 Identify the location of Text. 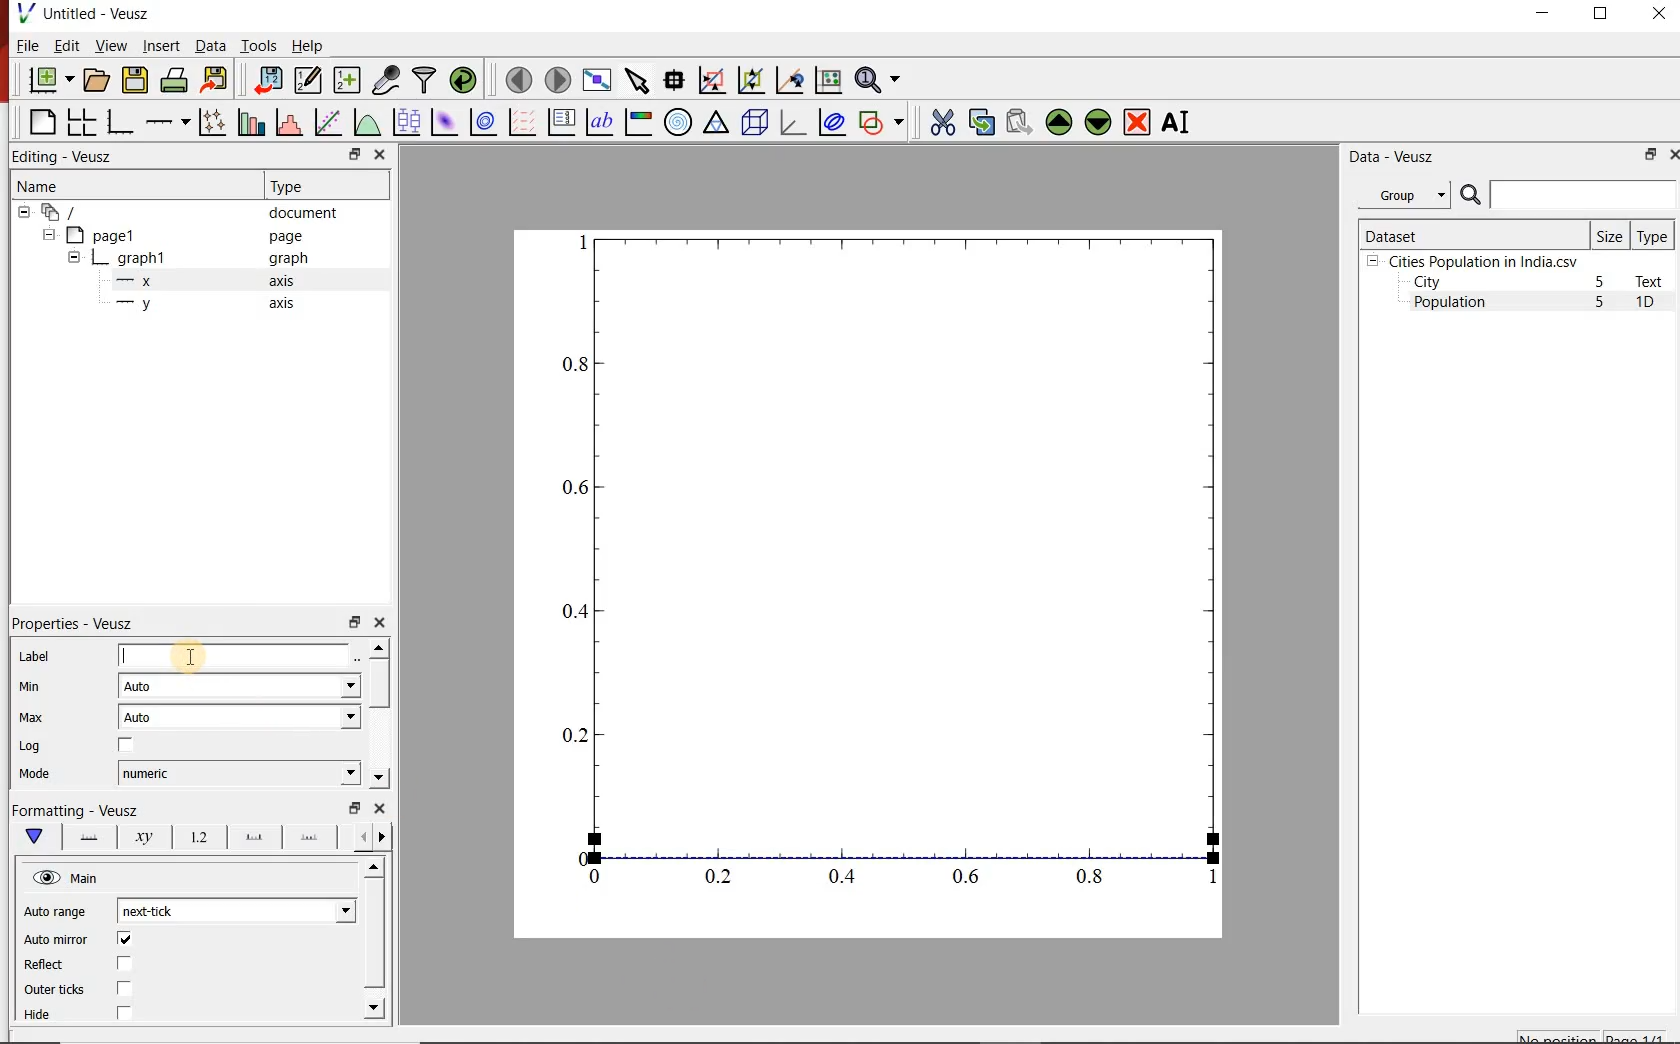
(1653, 281).